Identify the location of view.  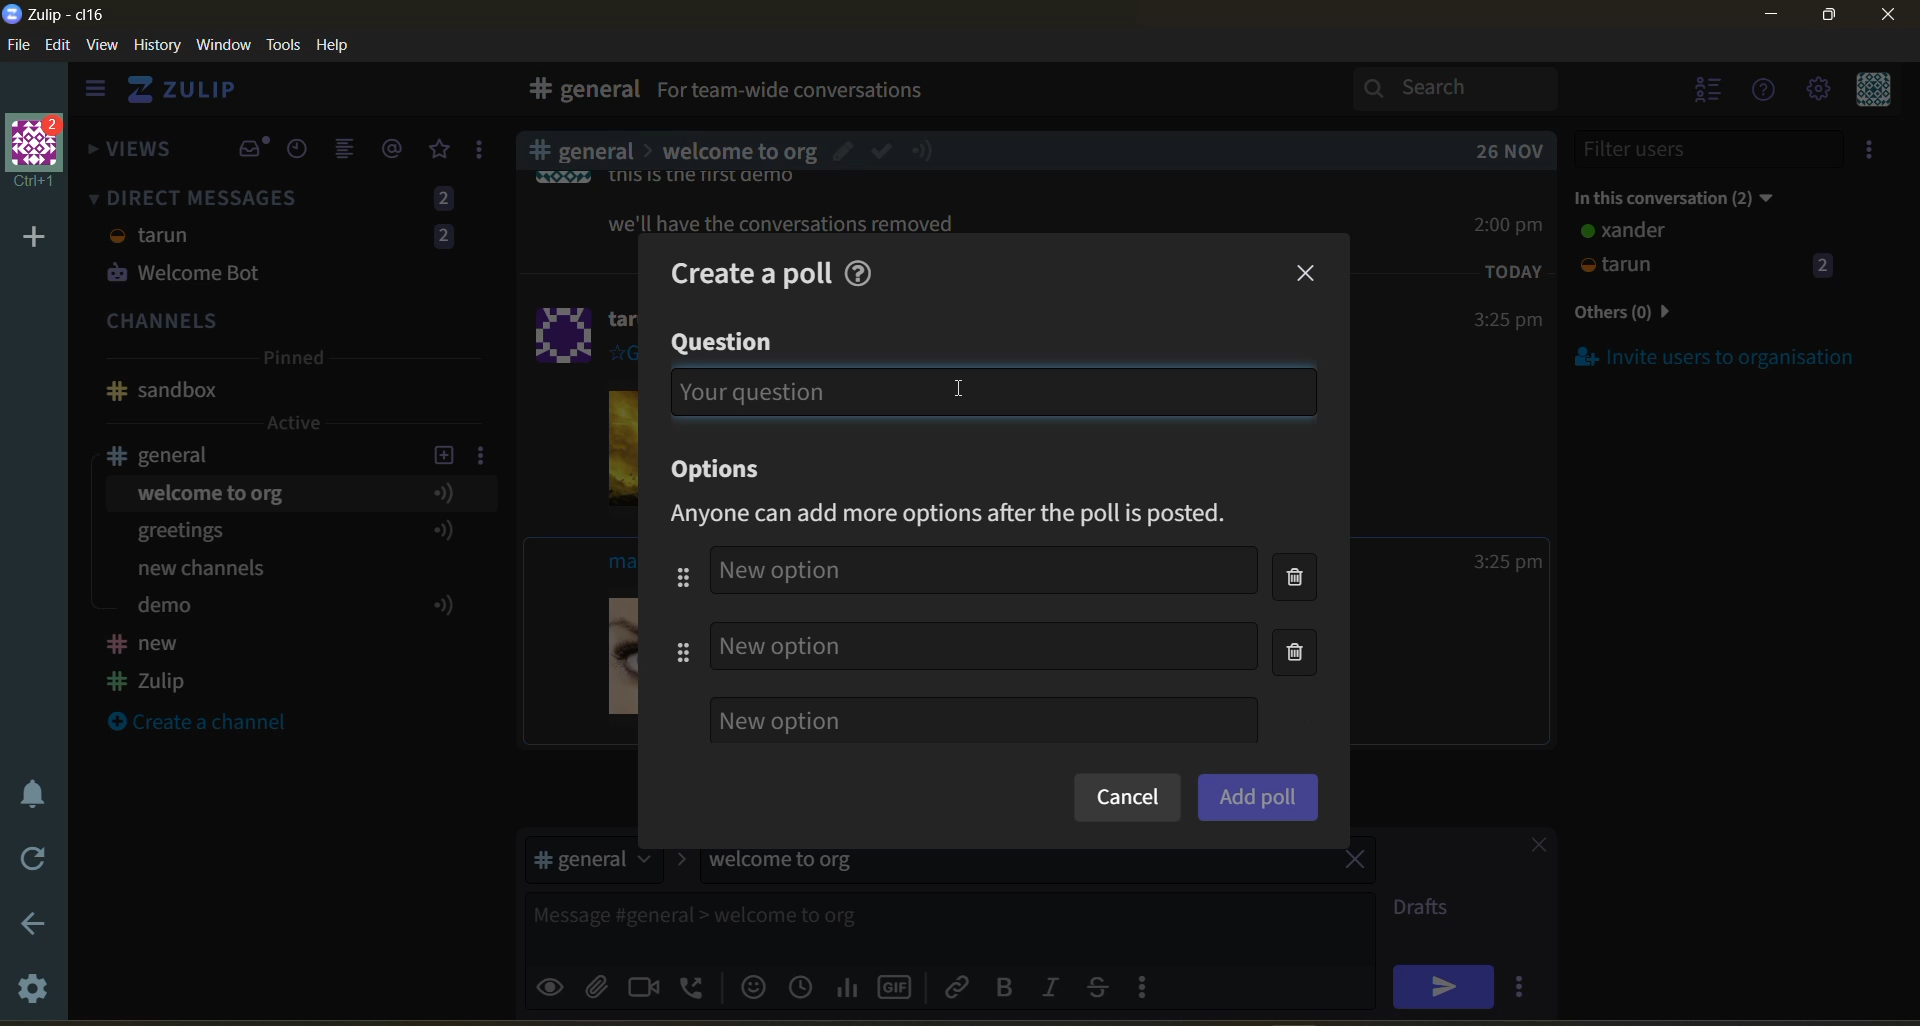
(103, 46).